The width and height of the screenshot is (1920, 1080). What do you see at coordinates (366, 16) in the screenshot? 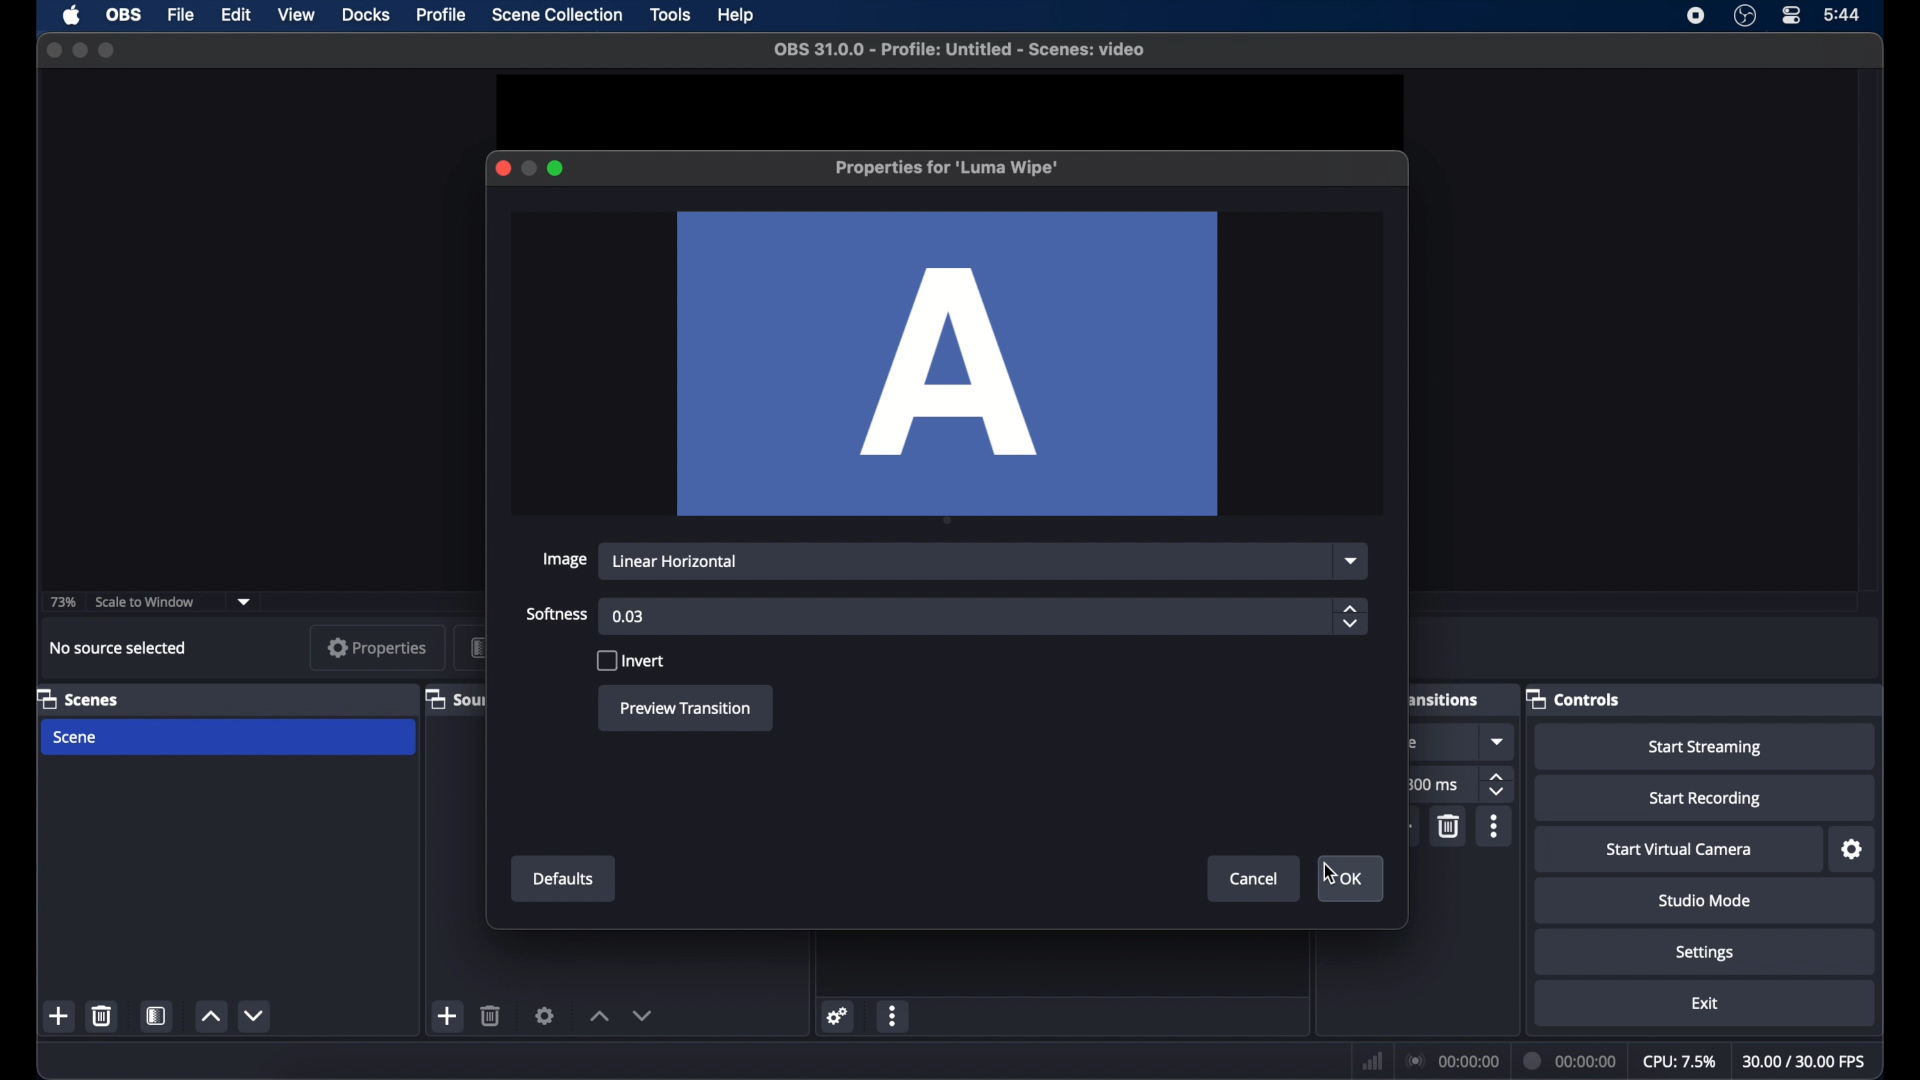
I see `docks` at bounding box center [366, 16].